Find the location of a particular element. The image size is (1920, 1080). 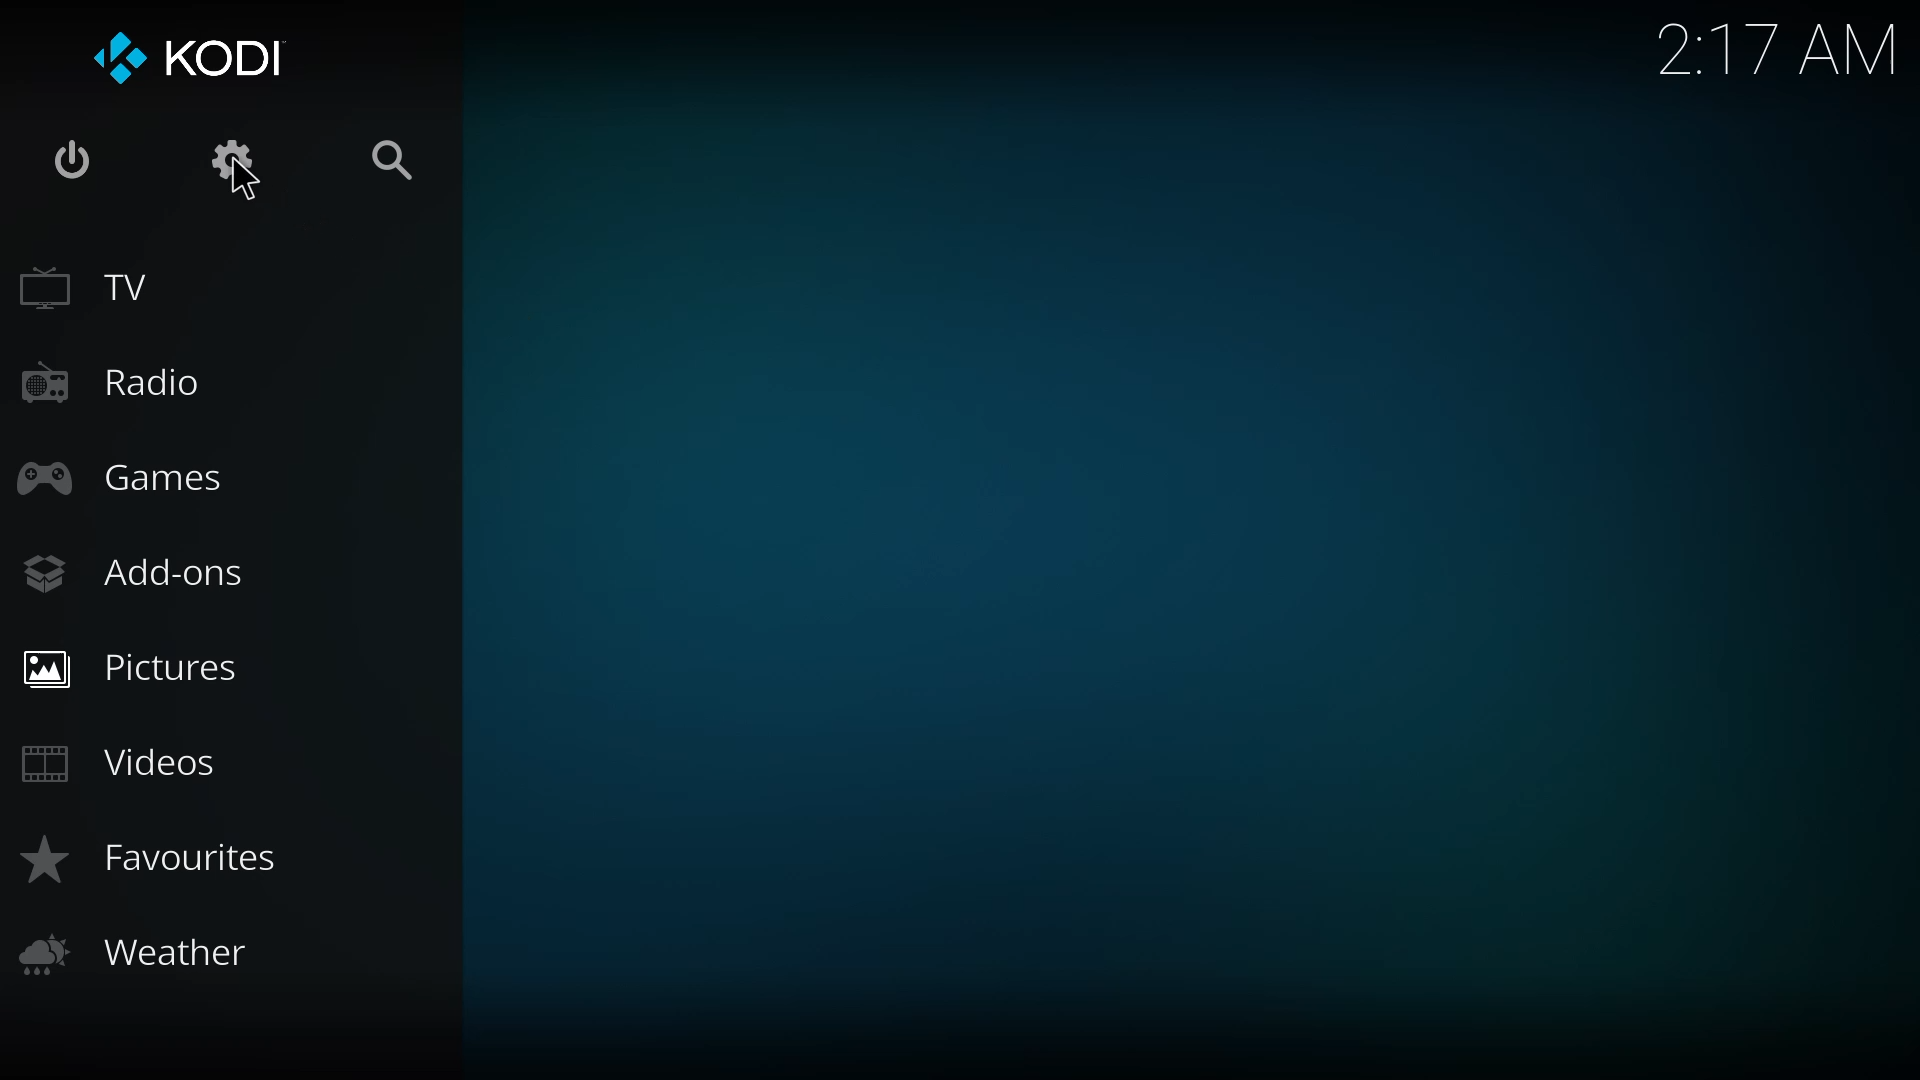

radio is located at coordinates (121, 376).